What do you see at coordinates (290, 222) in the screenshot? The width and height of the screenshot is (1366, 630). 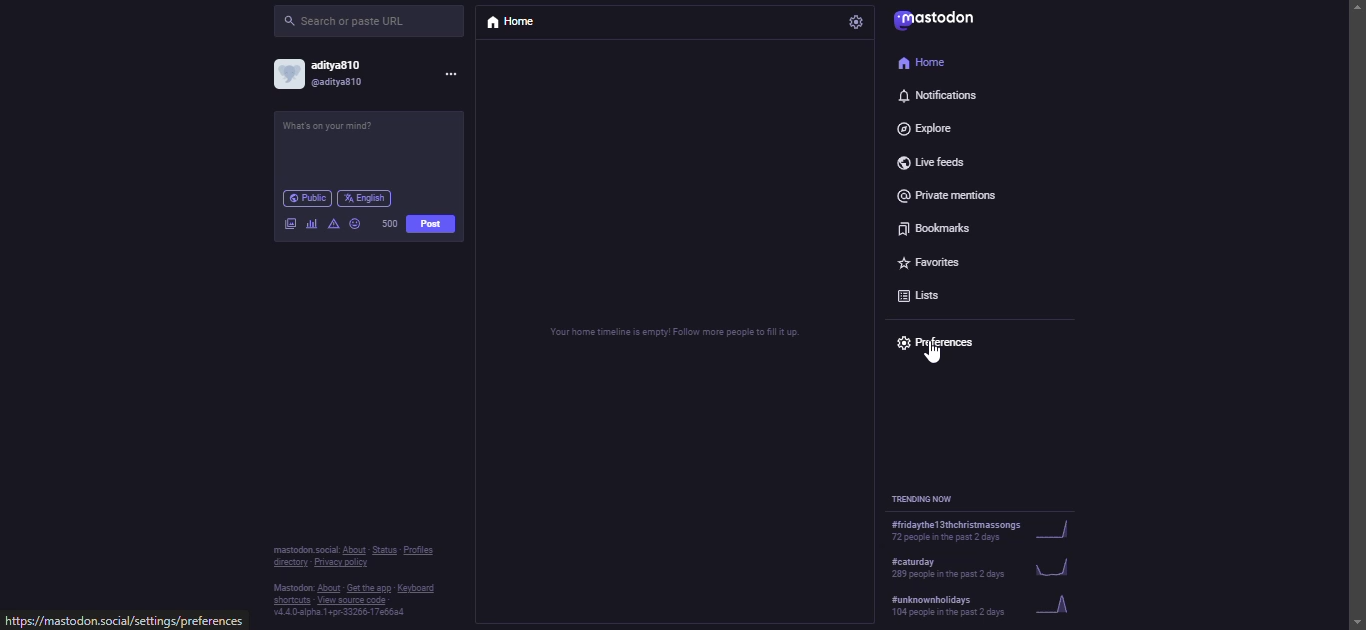 I see `image` at bounding box center [290, 222].